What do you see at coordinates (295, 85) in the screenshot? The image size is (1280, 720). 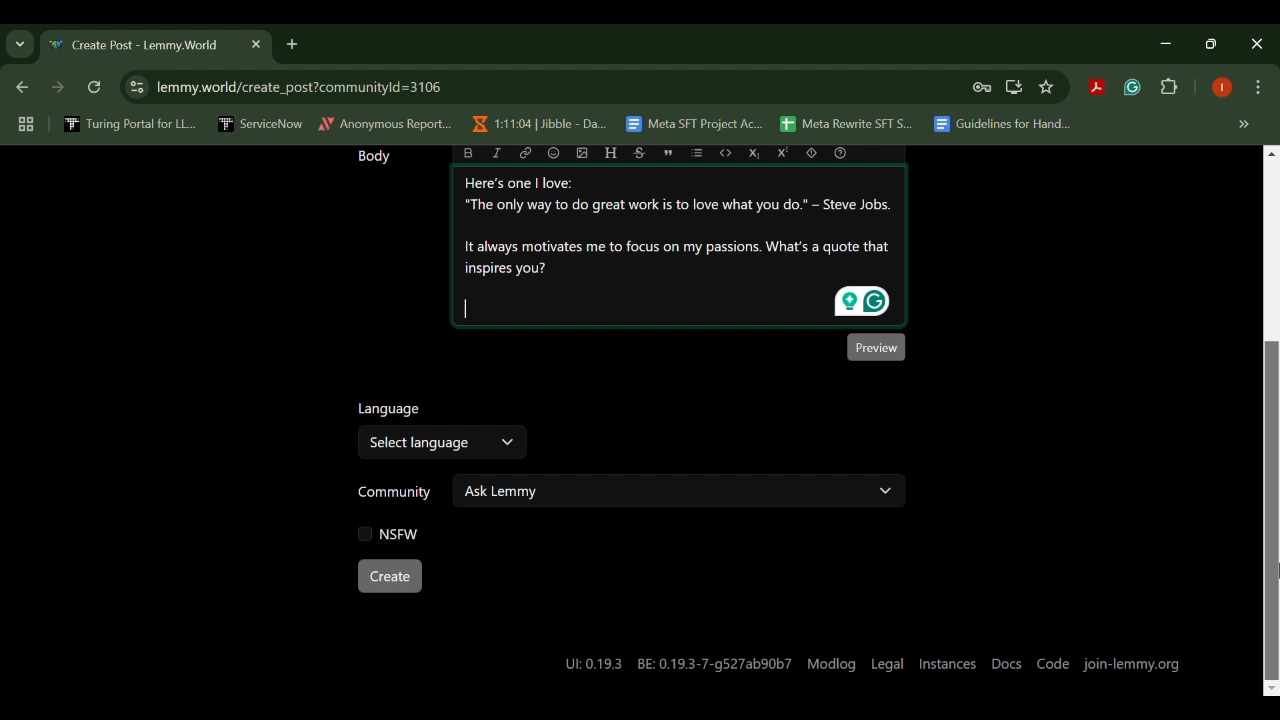 I see `lemmy.world/create_post?communityld=3106` at bounding box center [295, 85].